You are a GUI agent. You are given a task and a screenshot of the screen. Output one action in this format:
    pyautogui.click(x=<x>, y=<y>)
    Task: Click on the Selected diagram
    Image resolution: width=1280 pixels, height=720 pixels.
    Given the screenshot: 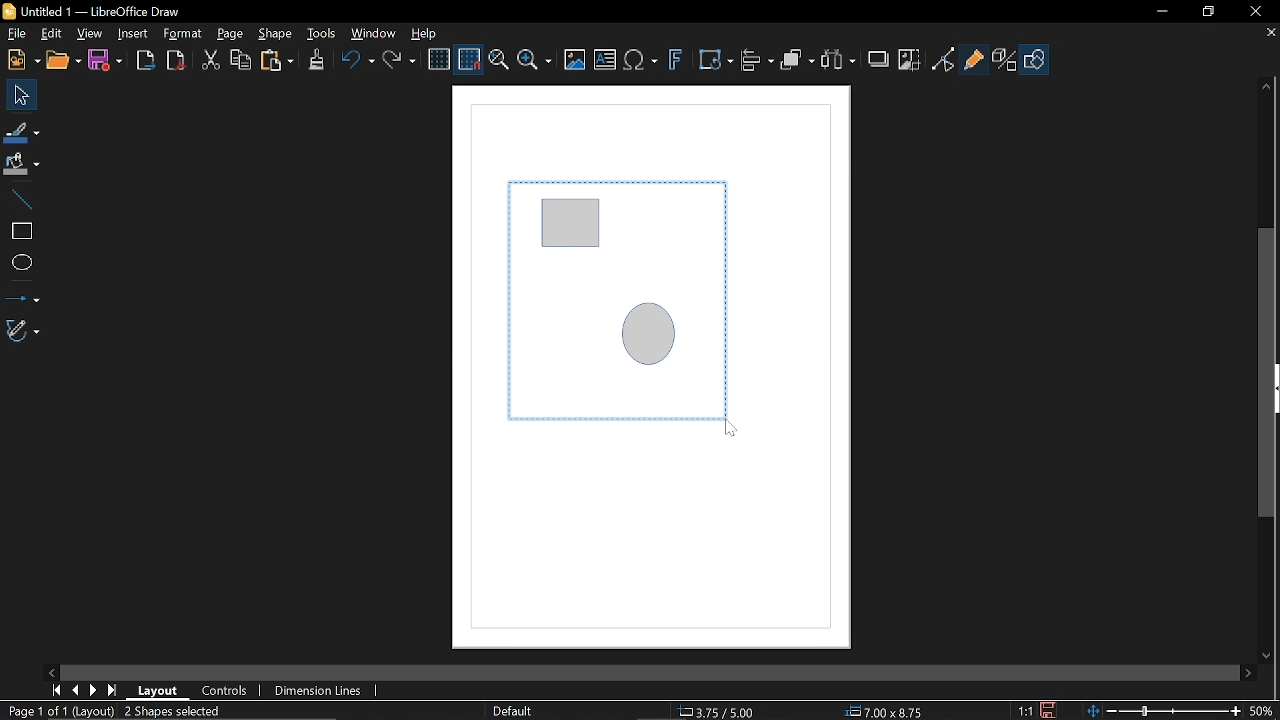 What is the action you would take?
    pyautogui.click(x=630, y=321)
    